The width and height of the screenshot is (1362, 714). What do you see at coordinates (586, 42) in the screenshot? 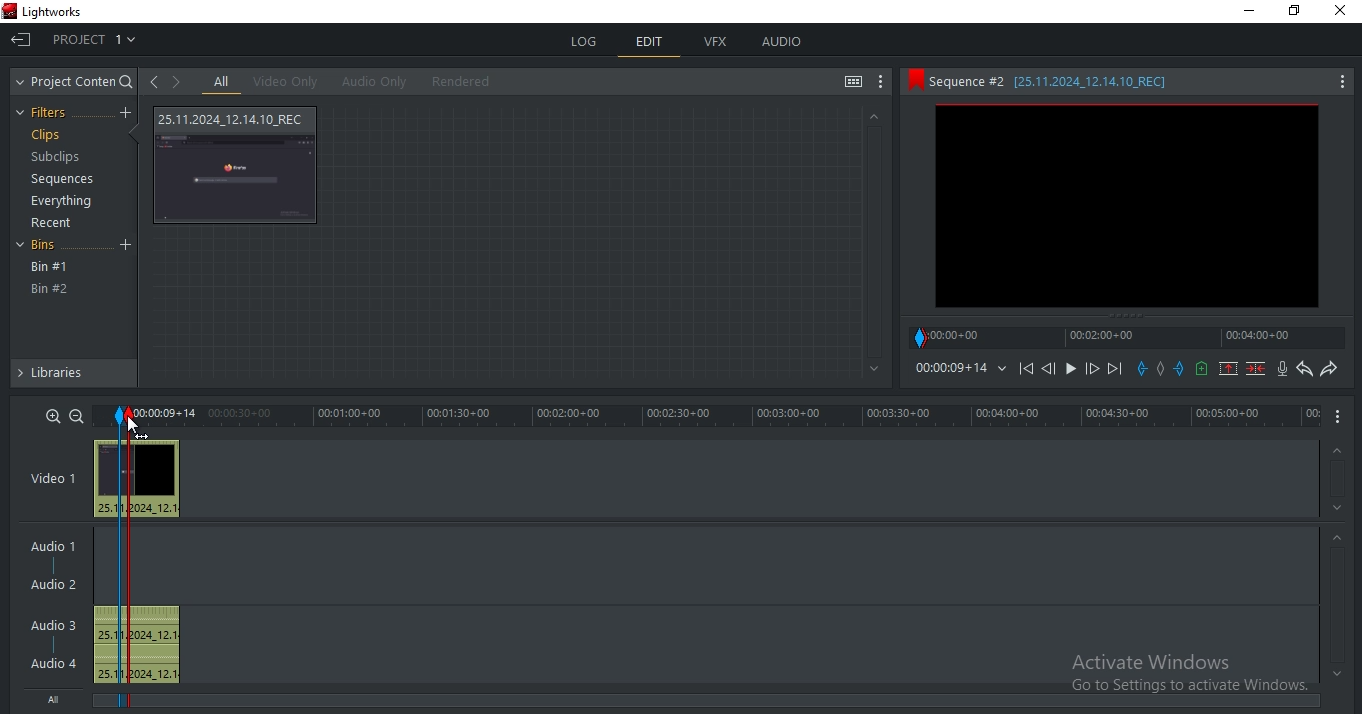
I see `log` at bounding box center [586, 42].